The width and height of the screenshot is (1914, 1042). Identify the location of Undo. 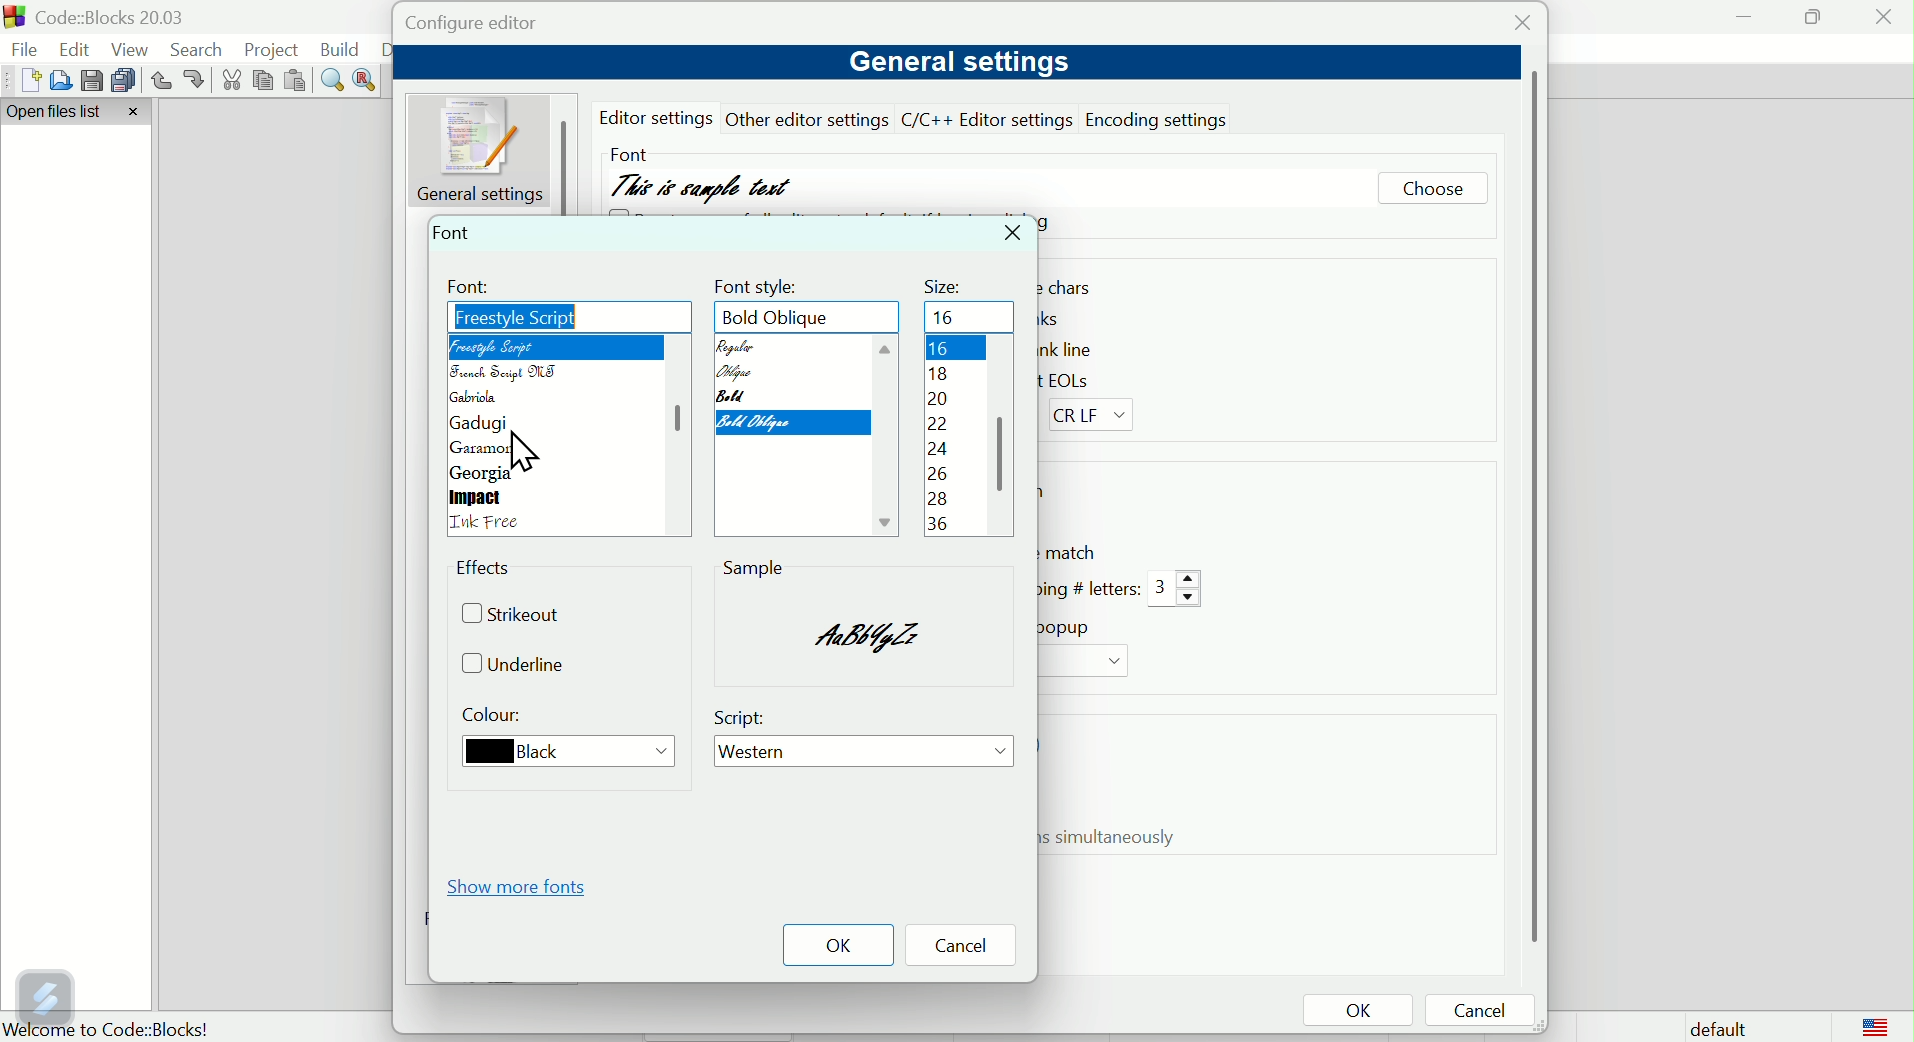
(160, 81).